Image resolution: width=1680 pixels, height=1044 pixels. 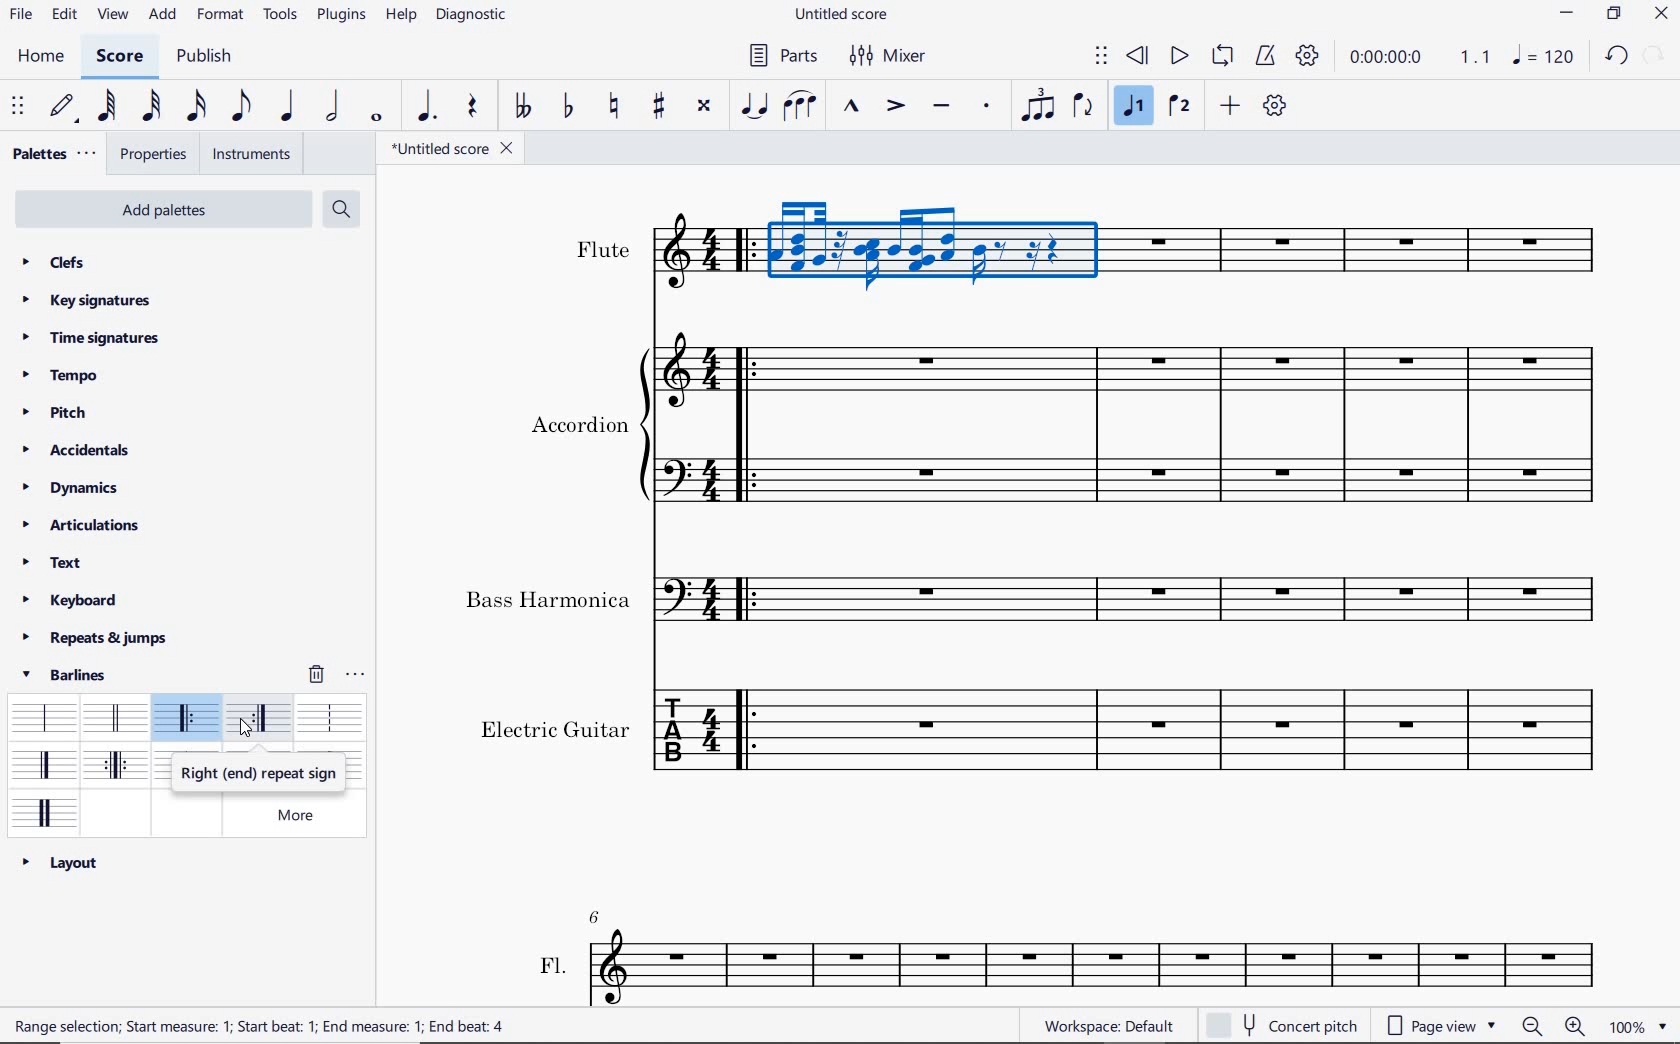 I want to click on slur, so click(x=800, y=107).